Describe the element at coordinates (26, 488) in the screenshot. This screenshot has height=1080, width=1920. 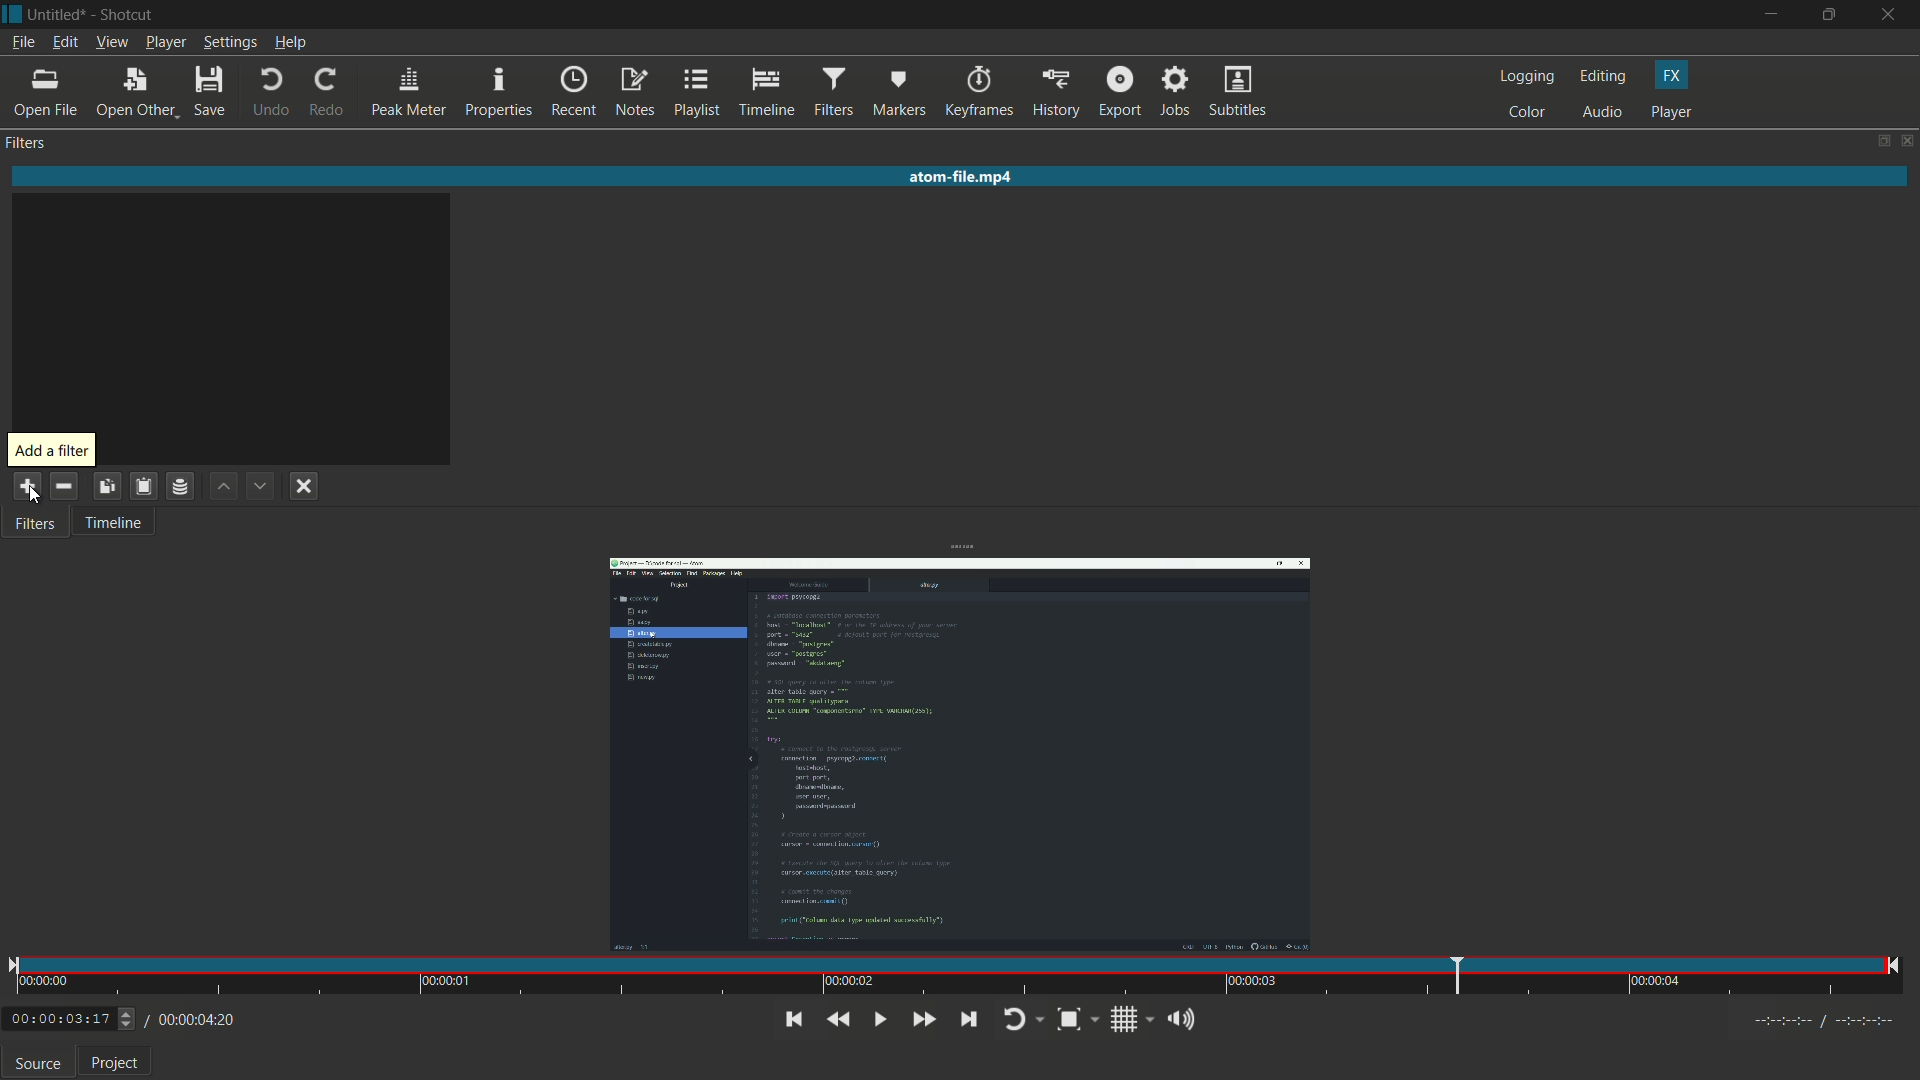
I see `add filter` at that location.